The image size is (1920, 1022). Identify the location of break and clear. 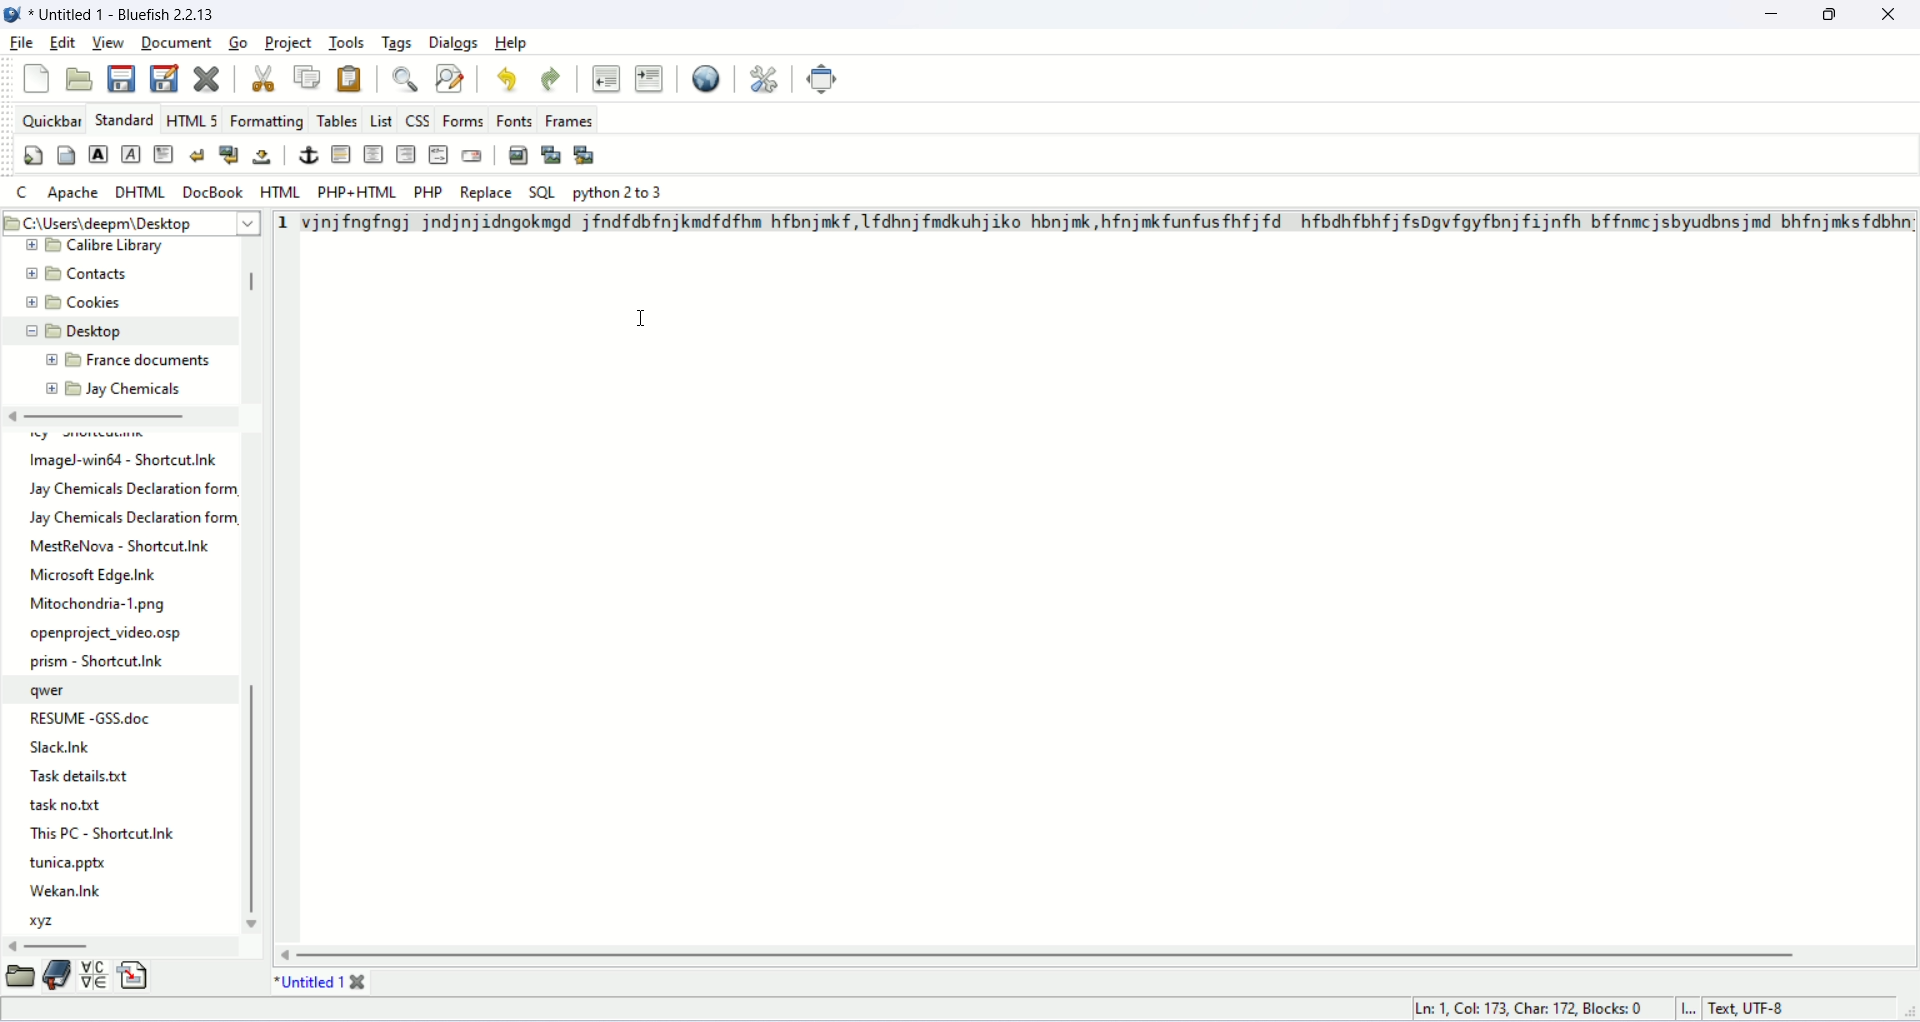
(228, 155).